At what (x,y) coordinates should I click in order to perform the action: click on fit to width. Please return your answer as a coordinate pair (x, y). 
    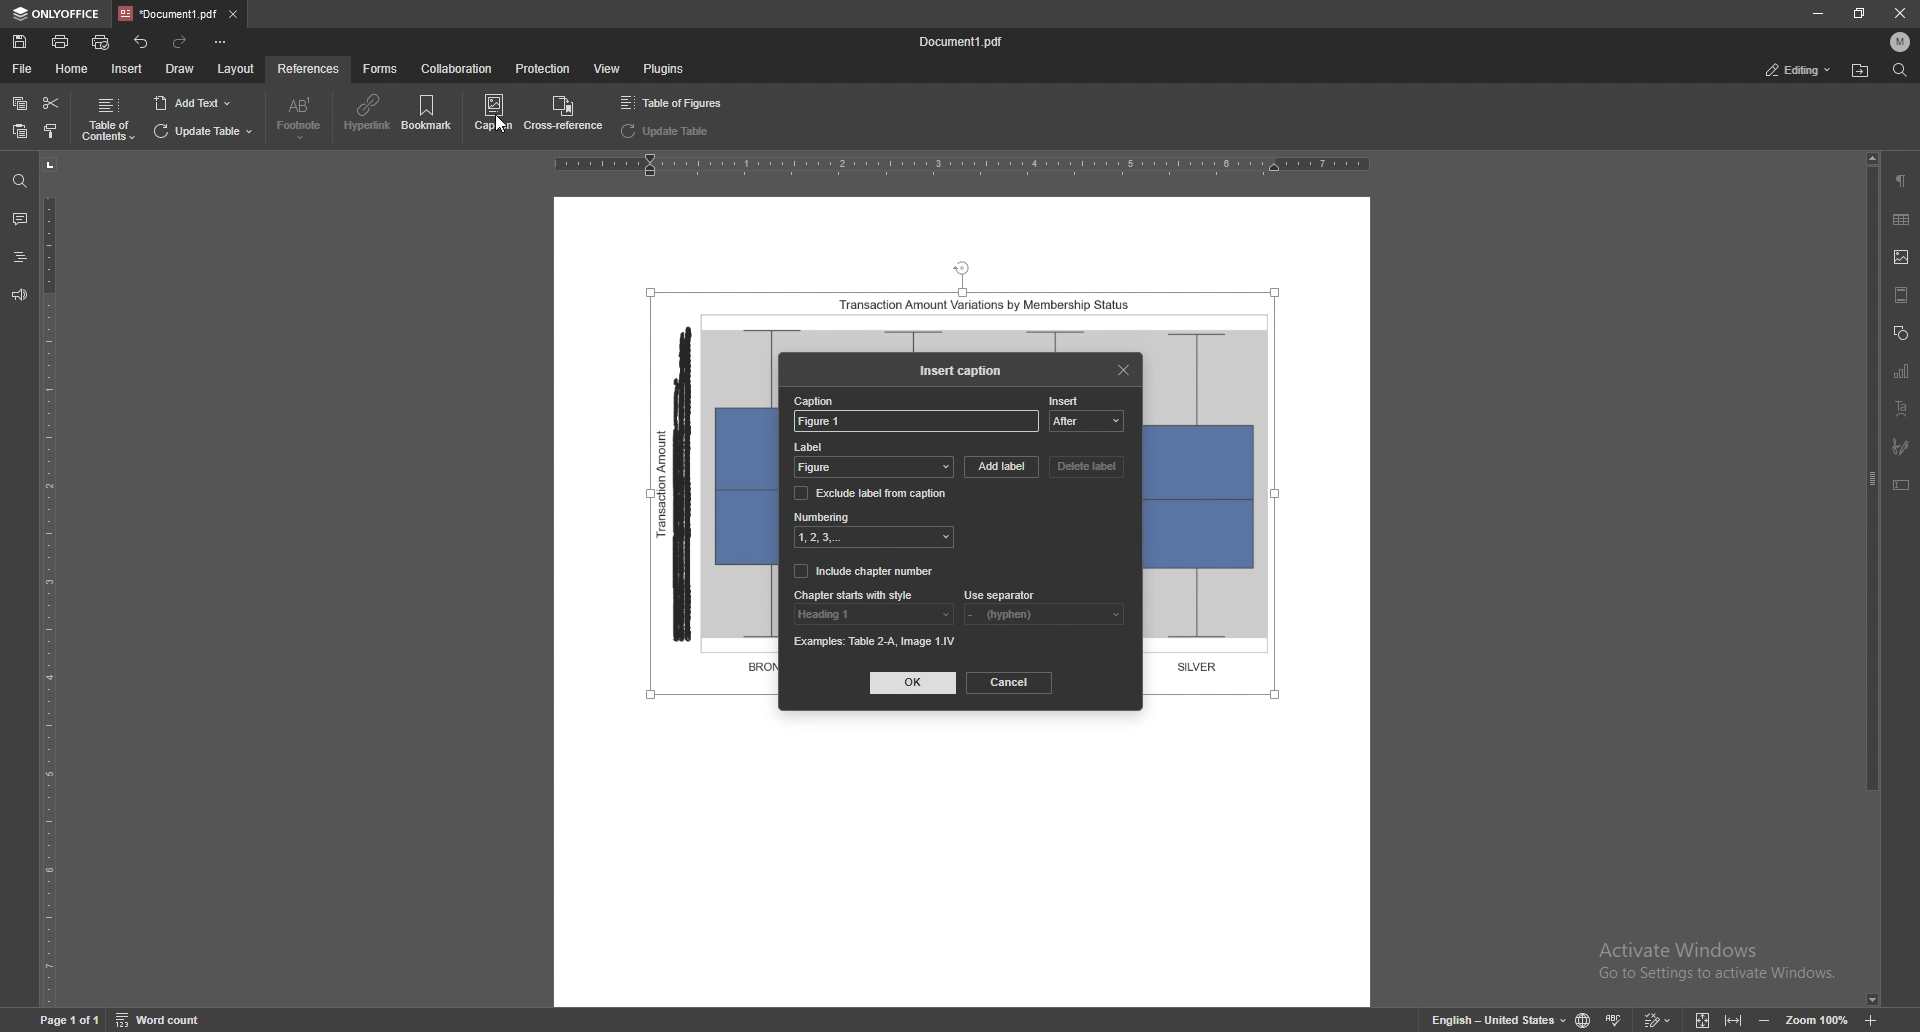
    Looking at the image, I should click on (1734, 1019).